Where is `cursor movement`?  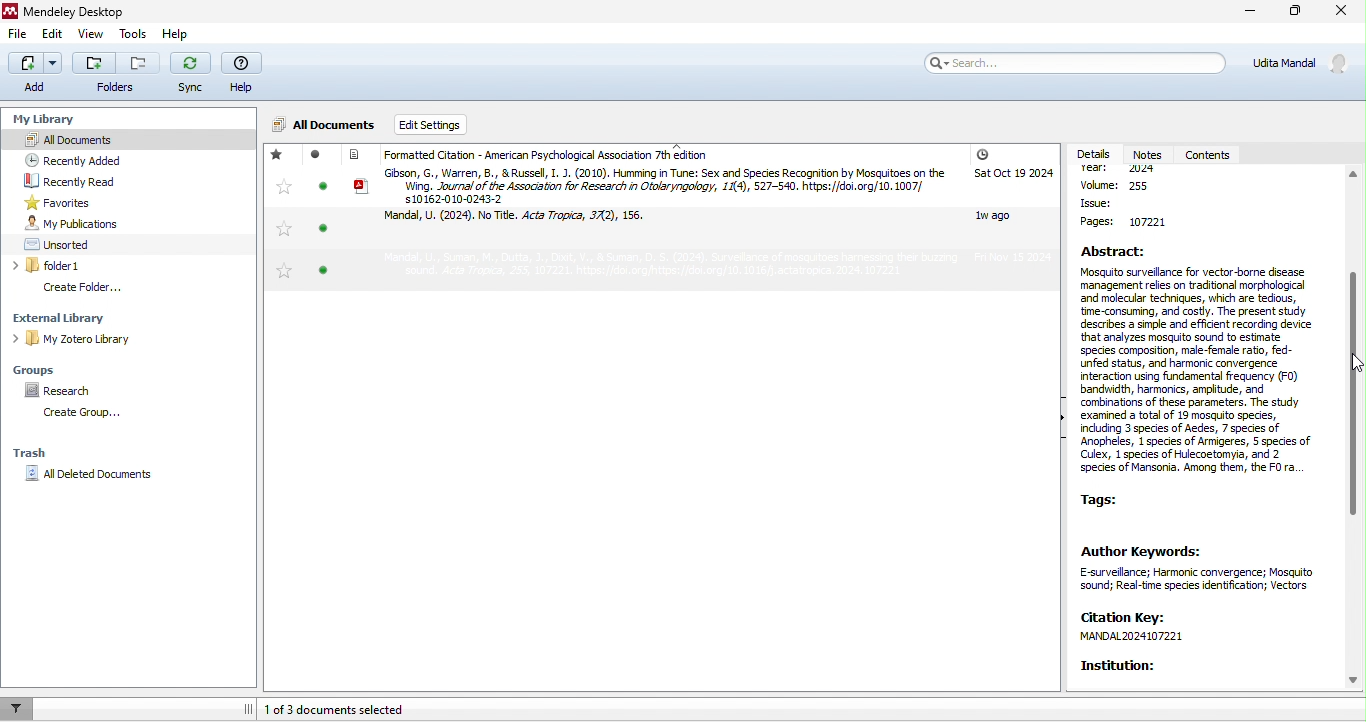 cursor movement is located at coordinates (1352, 368).